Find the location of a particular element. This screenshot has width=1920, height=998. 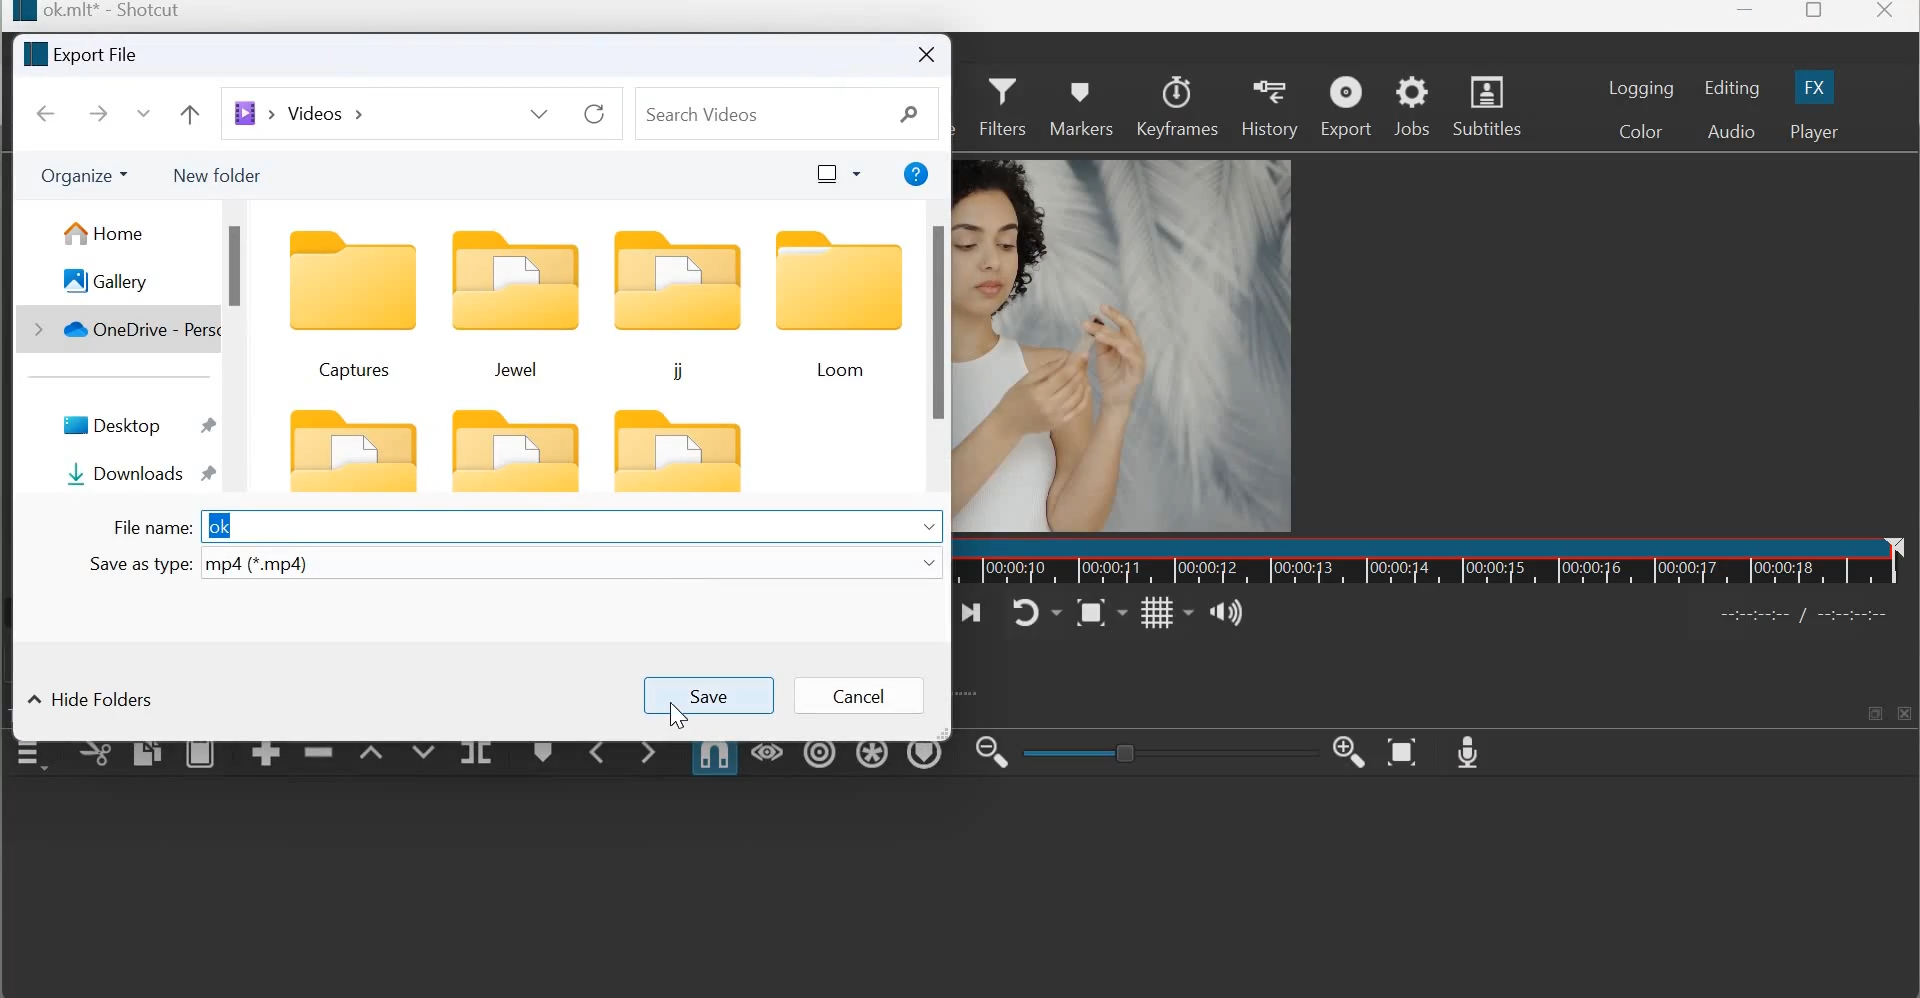

maximize is located at coordinates (1872, 711).